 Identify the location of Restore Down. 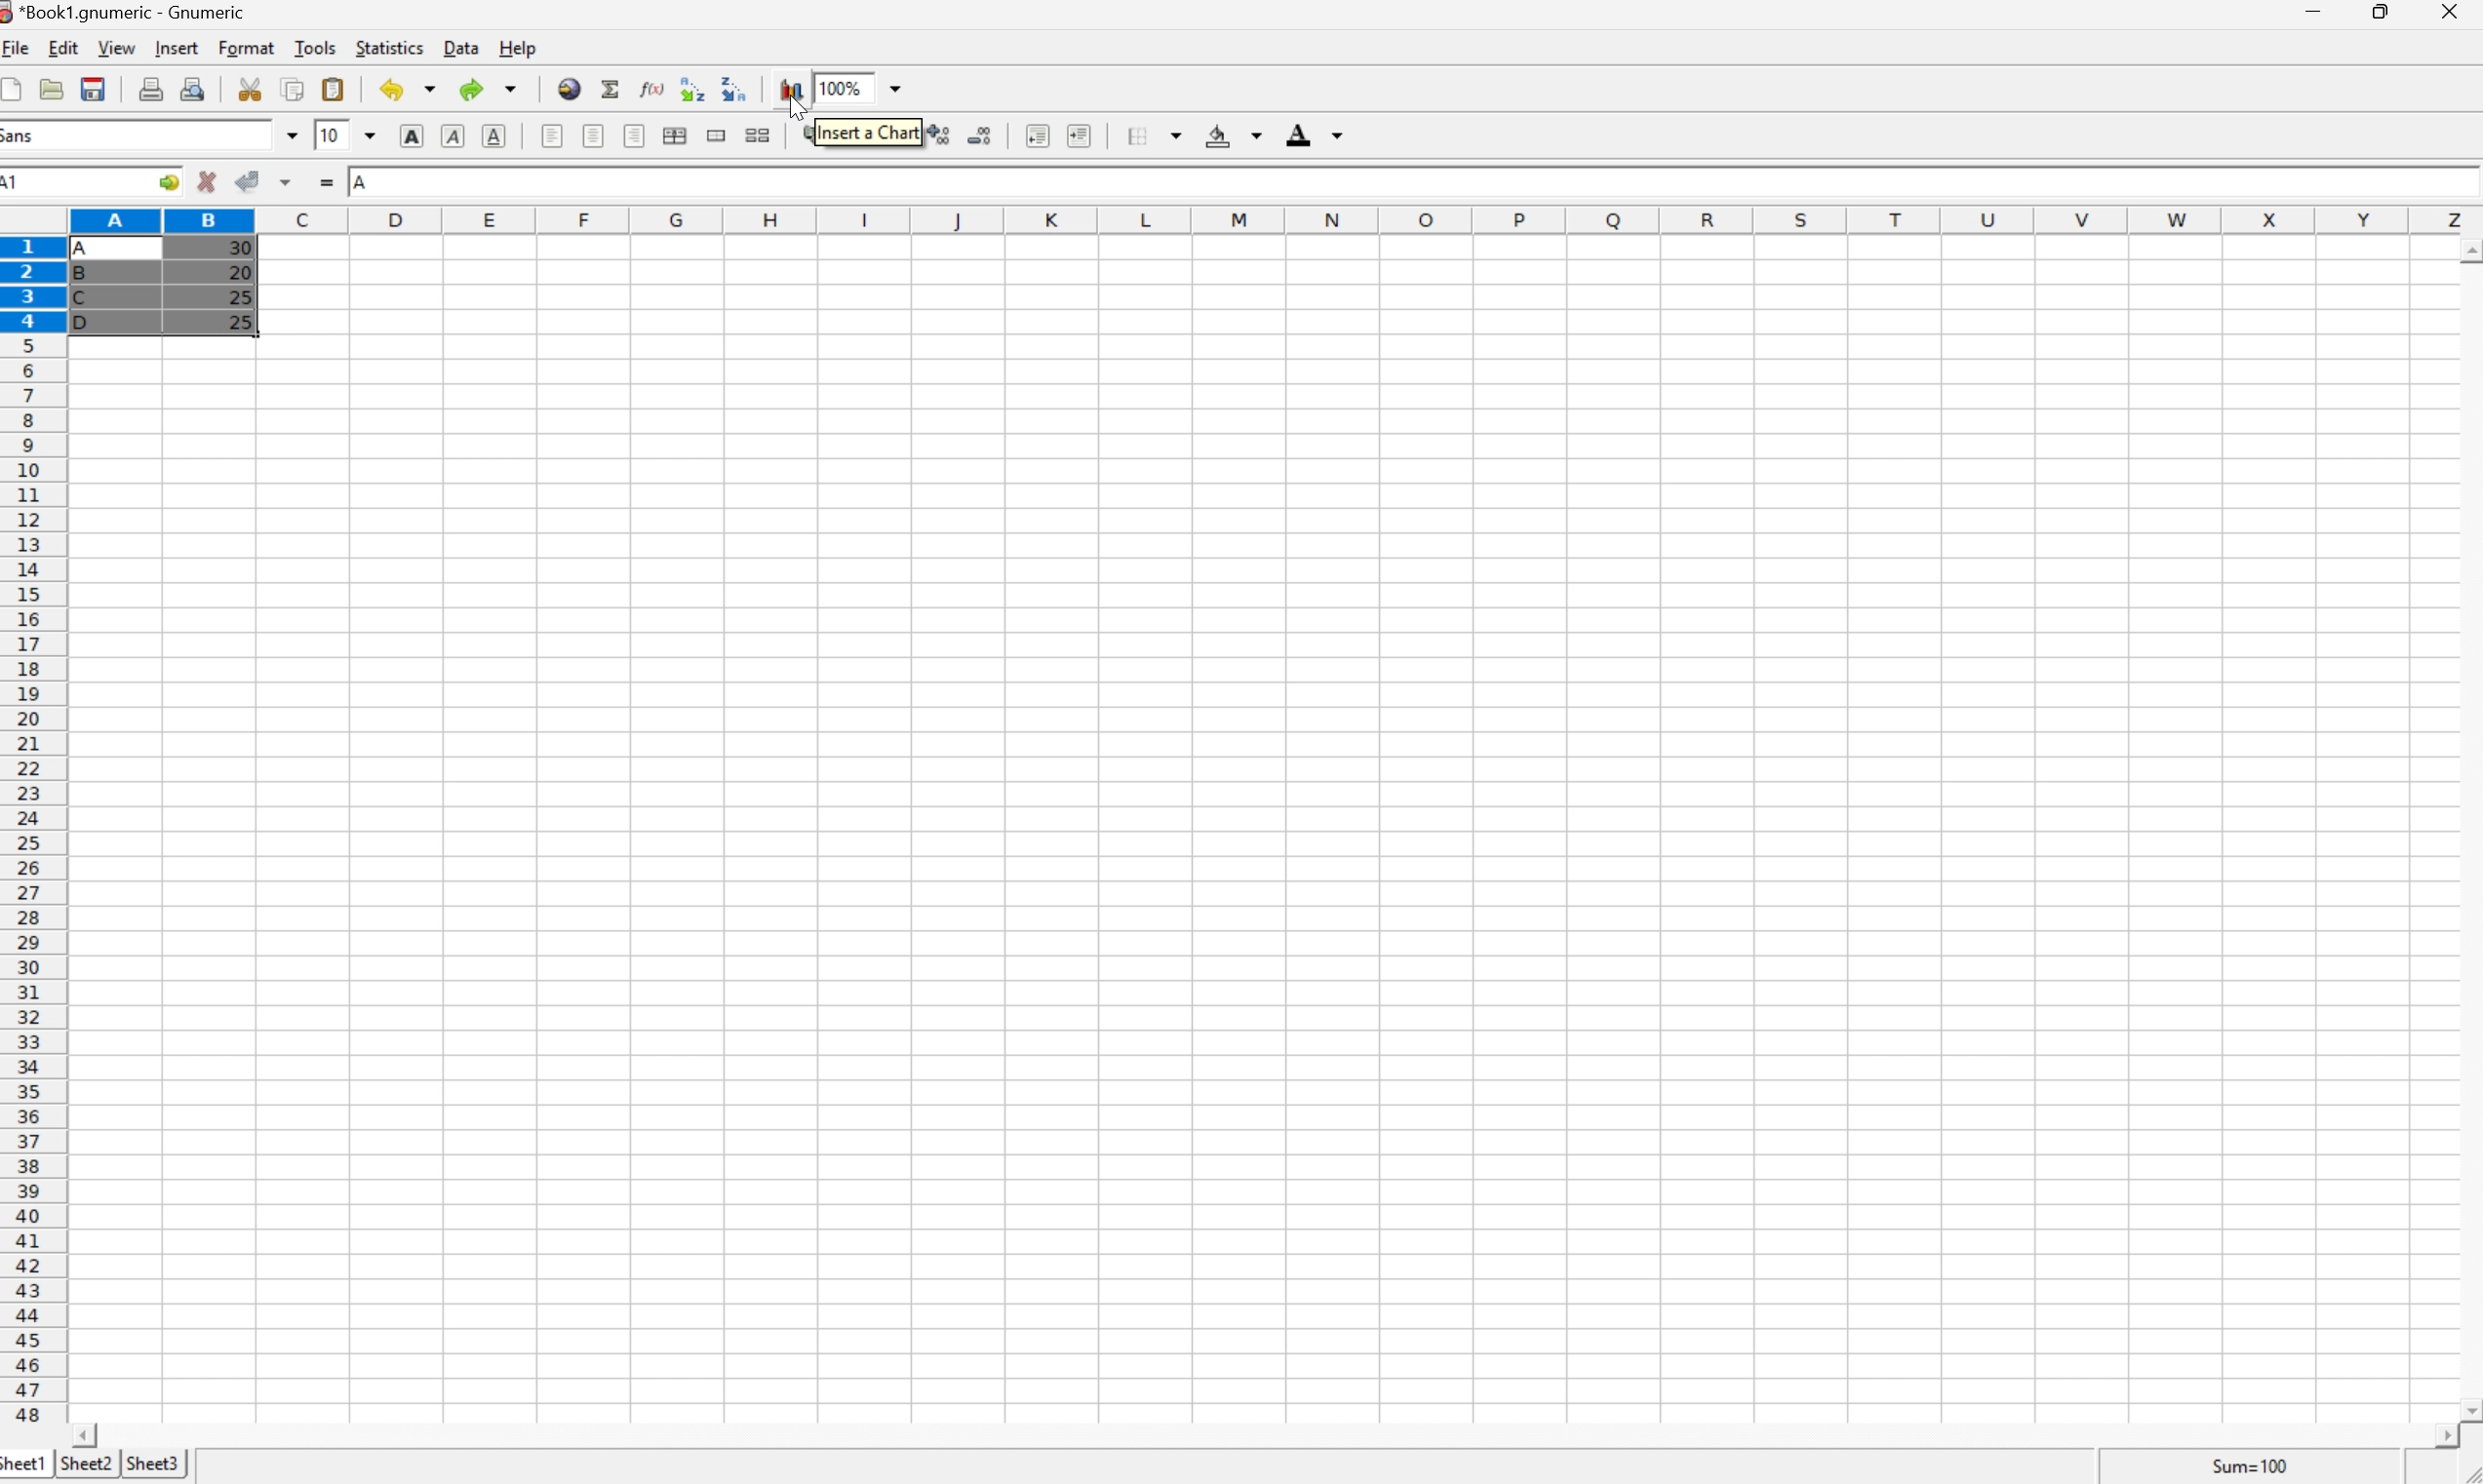
(2385, 11).